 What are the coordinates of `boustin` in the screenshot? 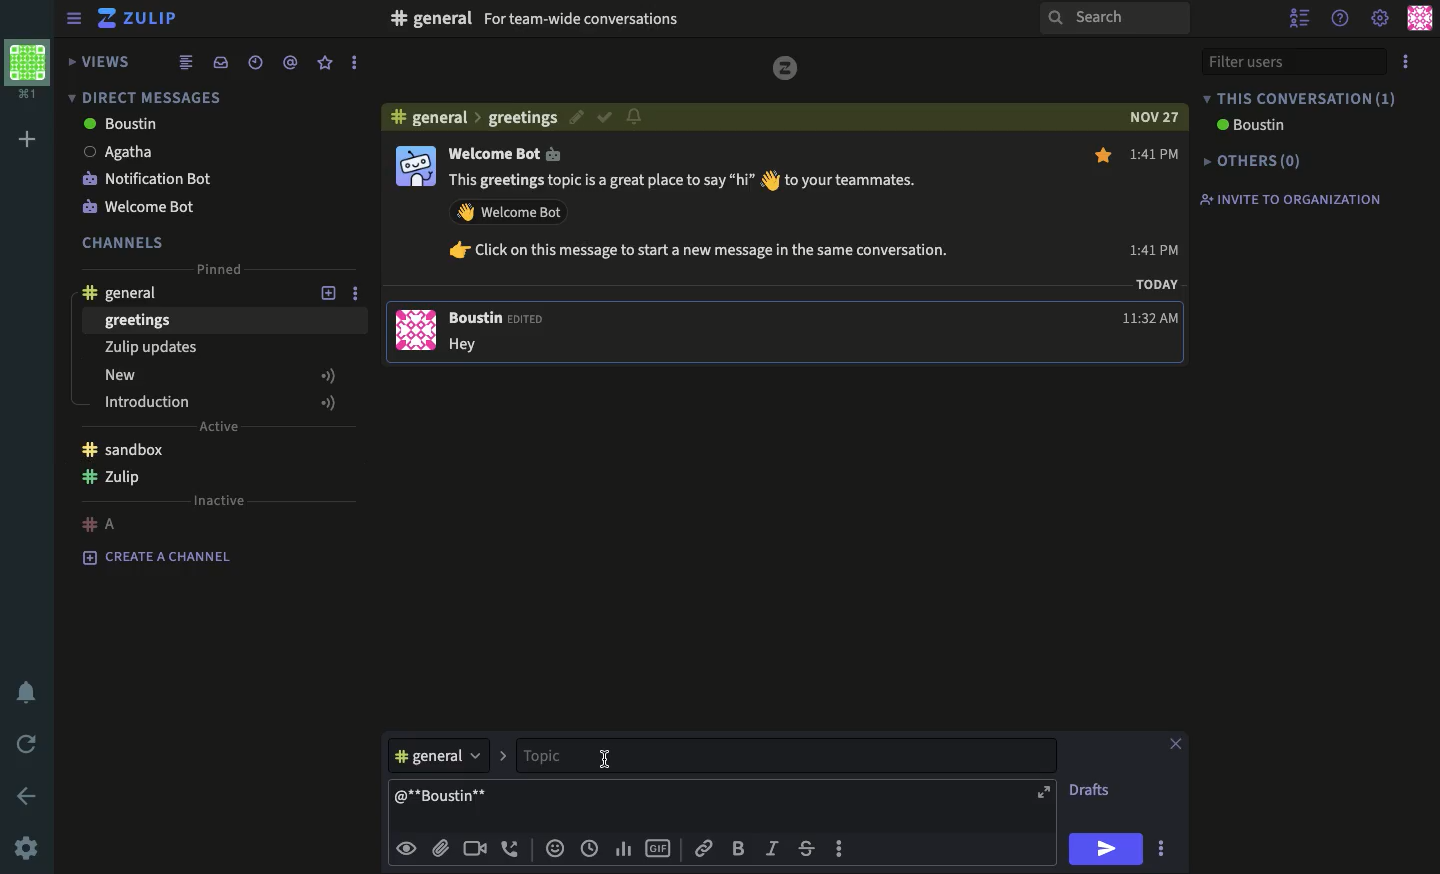 It's located at (120, 125).